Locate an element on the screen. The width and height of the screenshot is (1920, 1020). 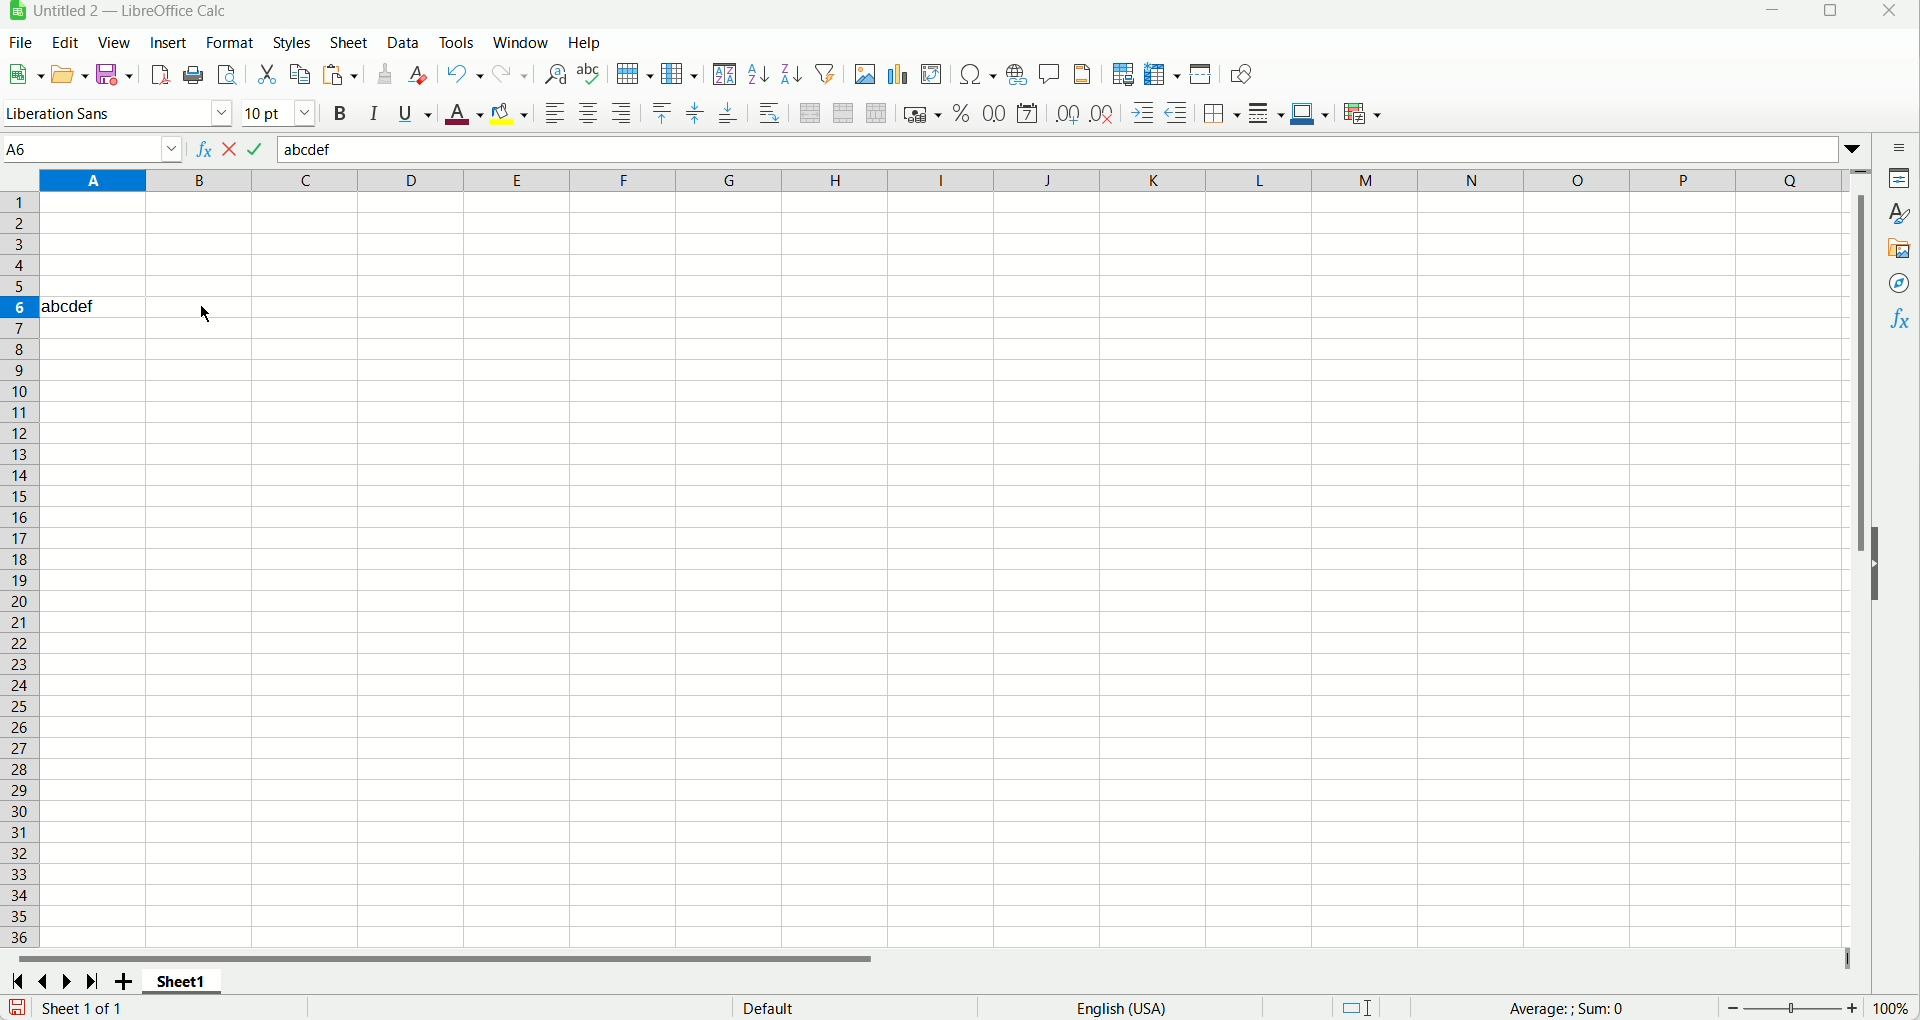
format as percent is located at coordinates (963, 112).